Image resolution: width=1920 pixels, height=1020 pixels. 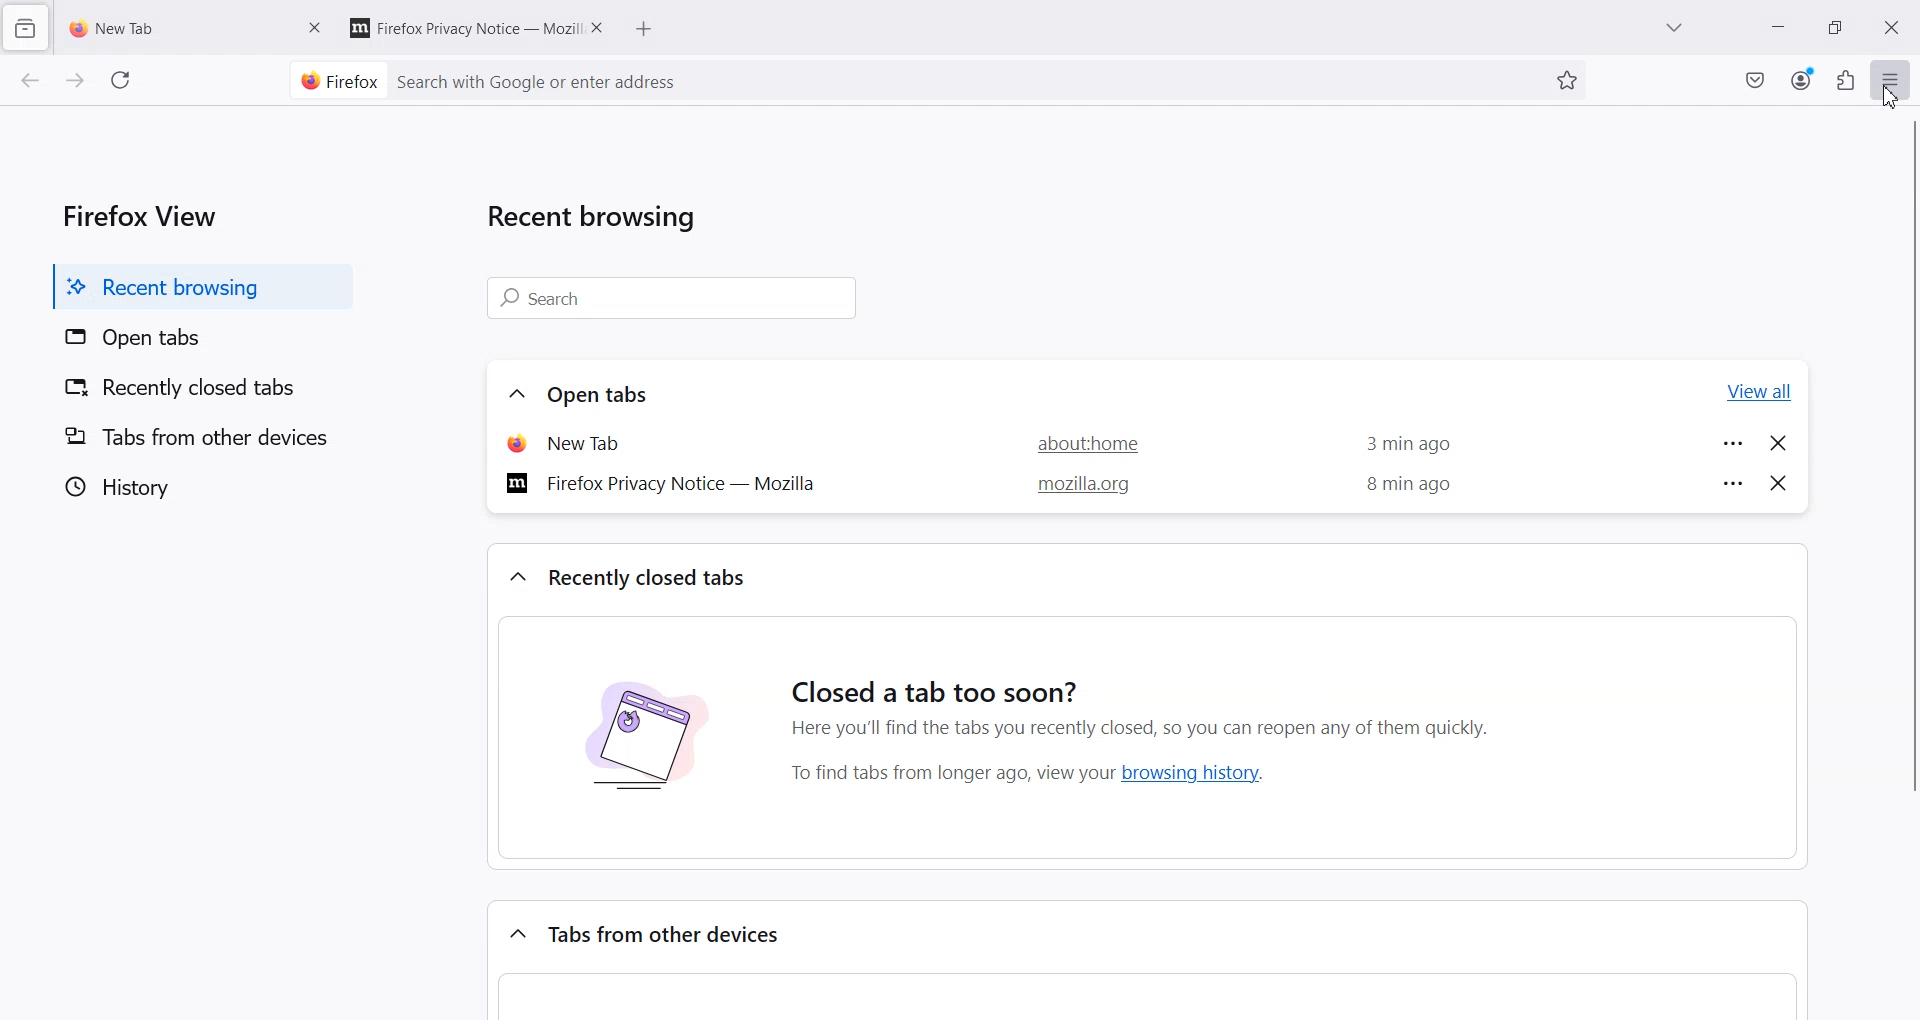 What do you see at coordinates (1780, 442) in the screenshot?
I see `Close` at bounding box center [1780, 442].